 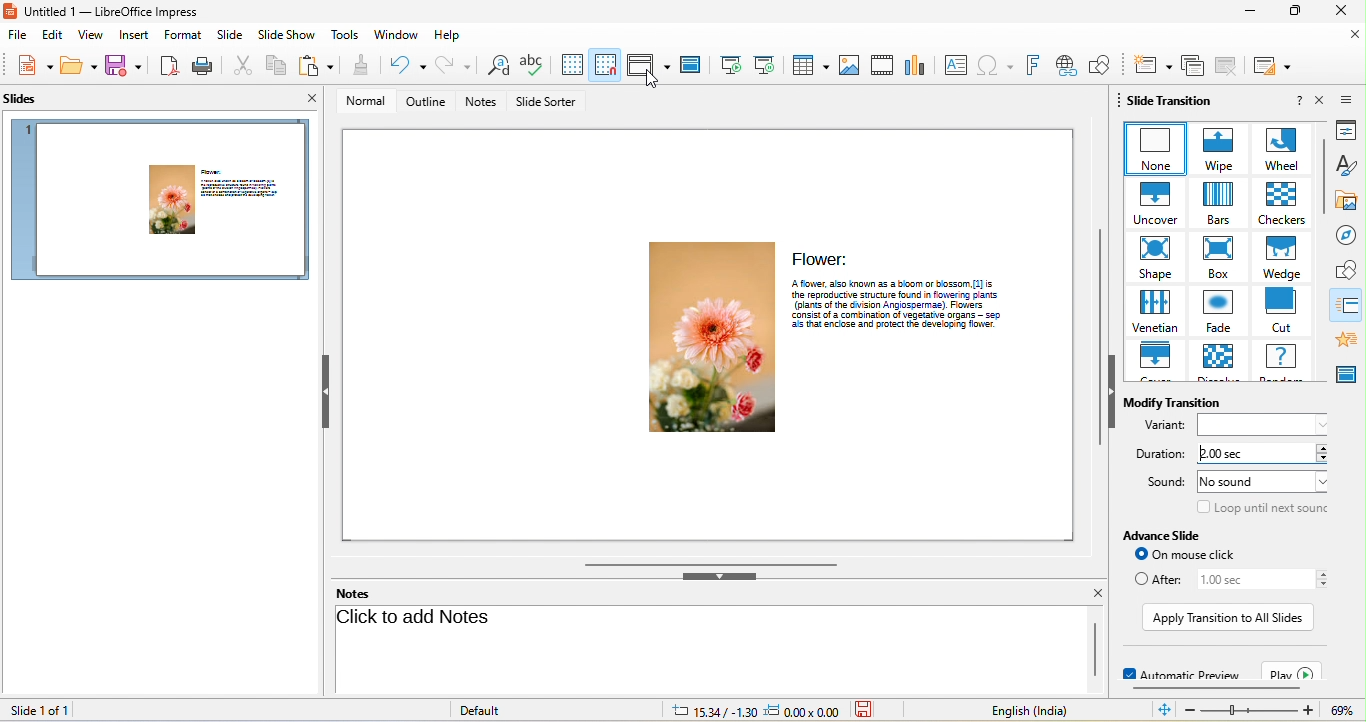 I want to click on find and replace, so click(x=495, y=66).